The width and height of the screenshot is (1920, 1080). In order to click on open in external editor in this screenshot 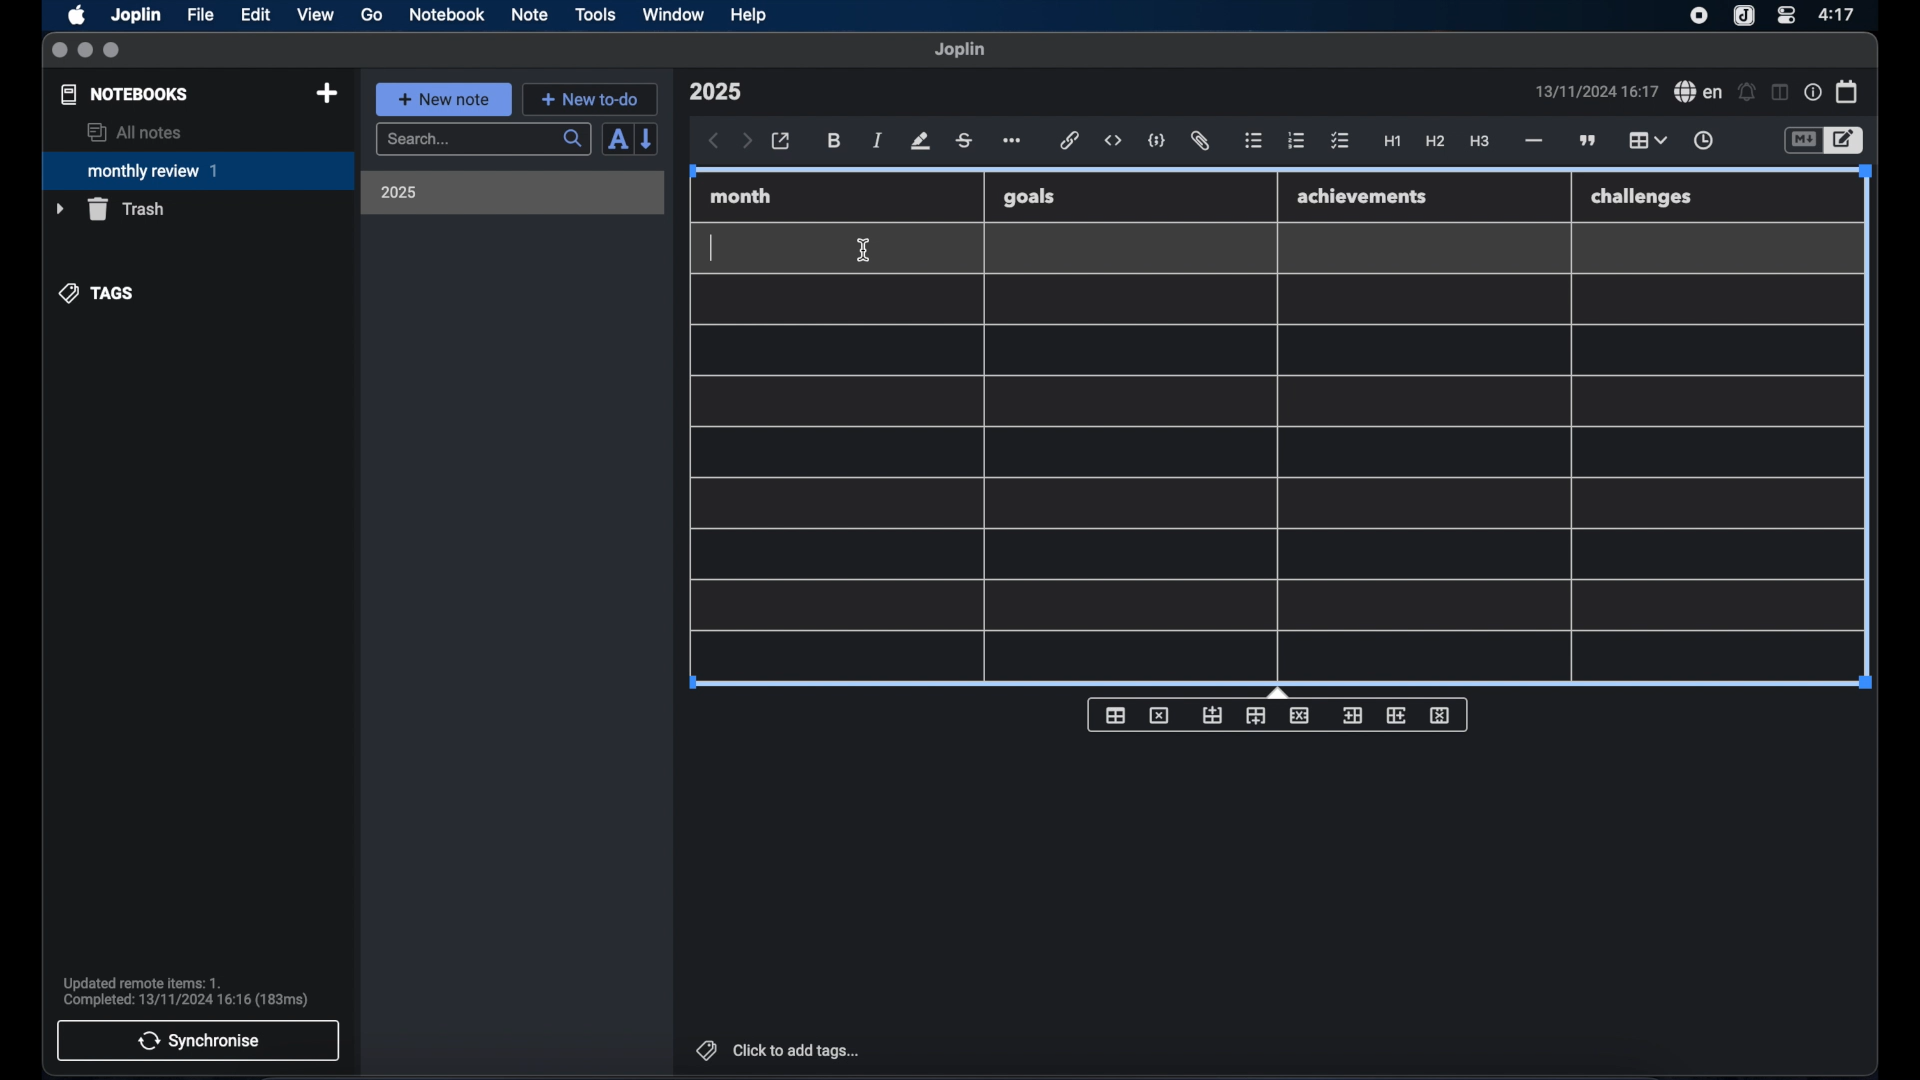, I will do `click(782, 142)`.